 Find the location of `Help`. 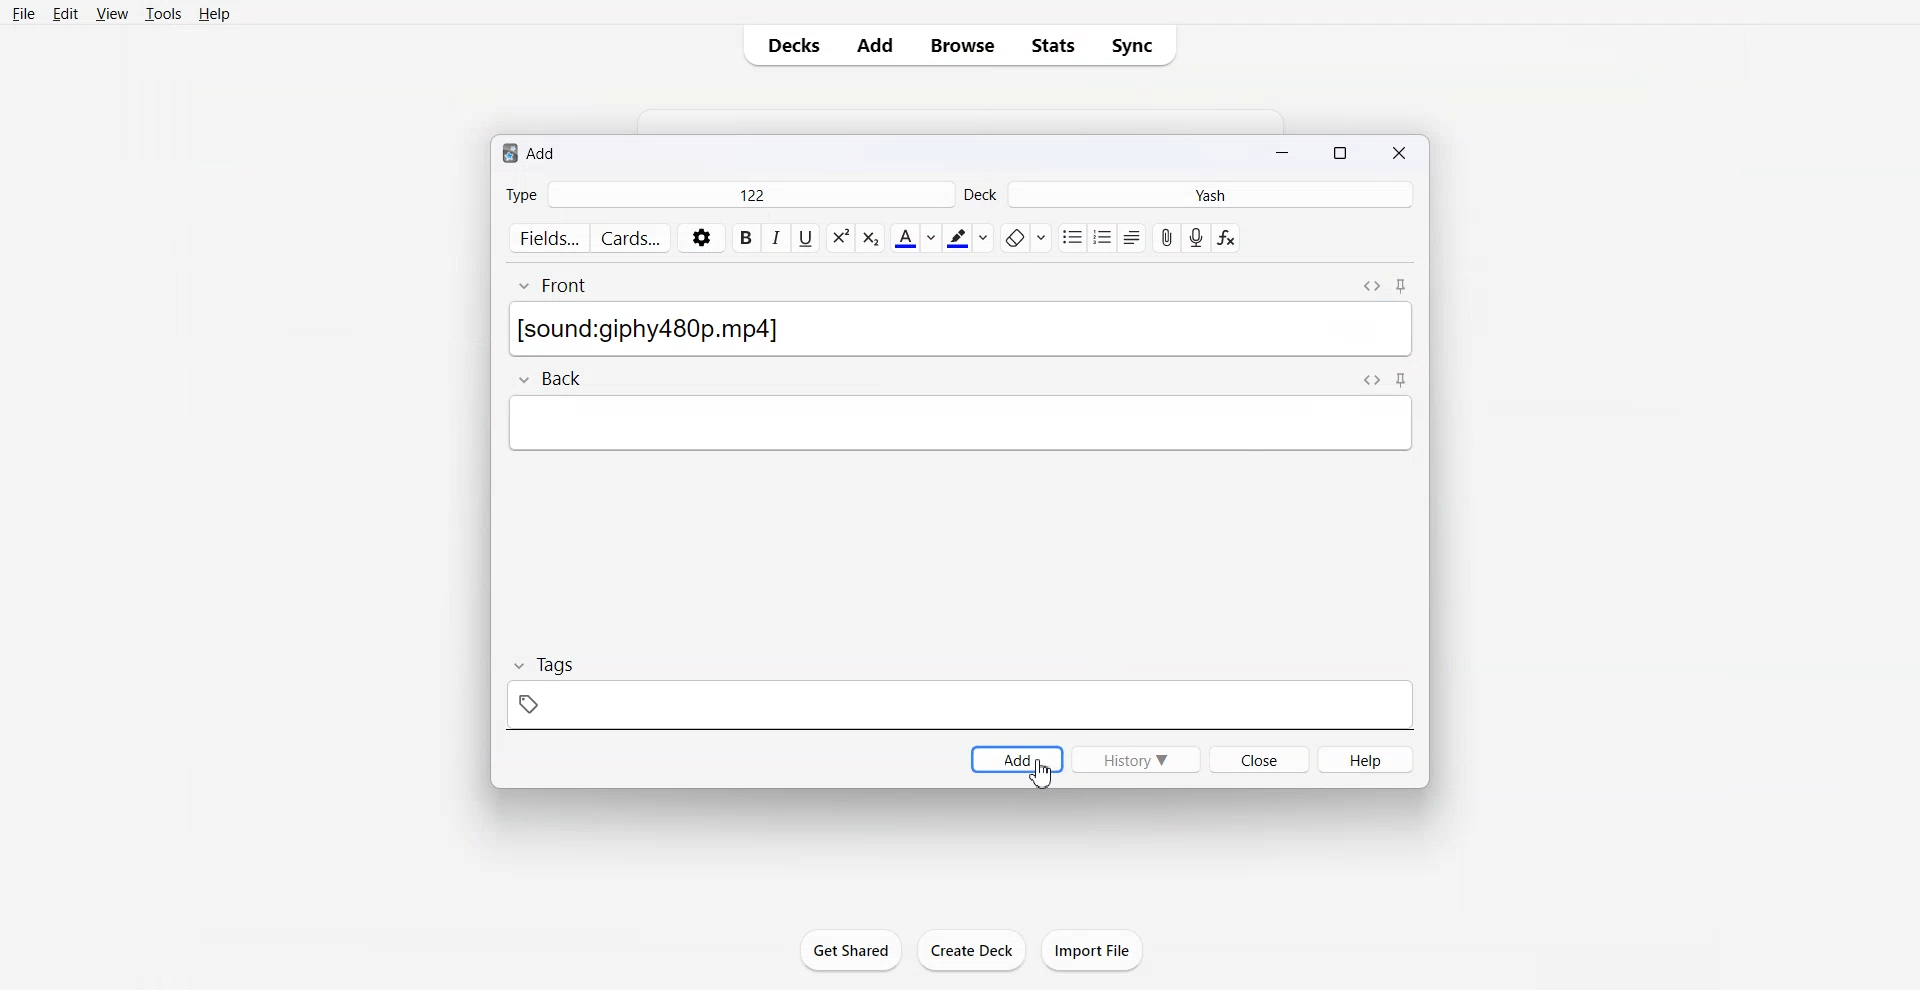

Help is located at coordinates (213, 15).